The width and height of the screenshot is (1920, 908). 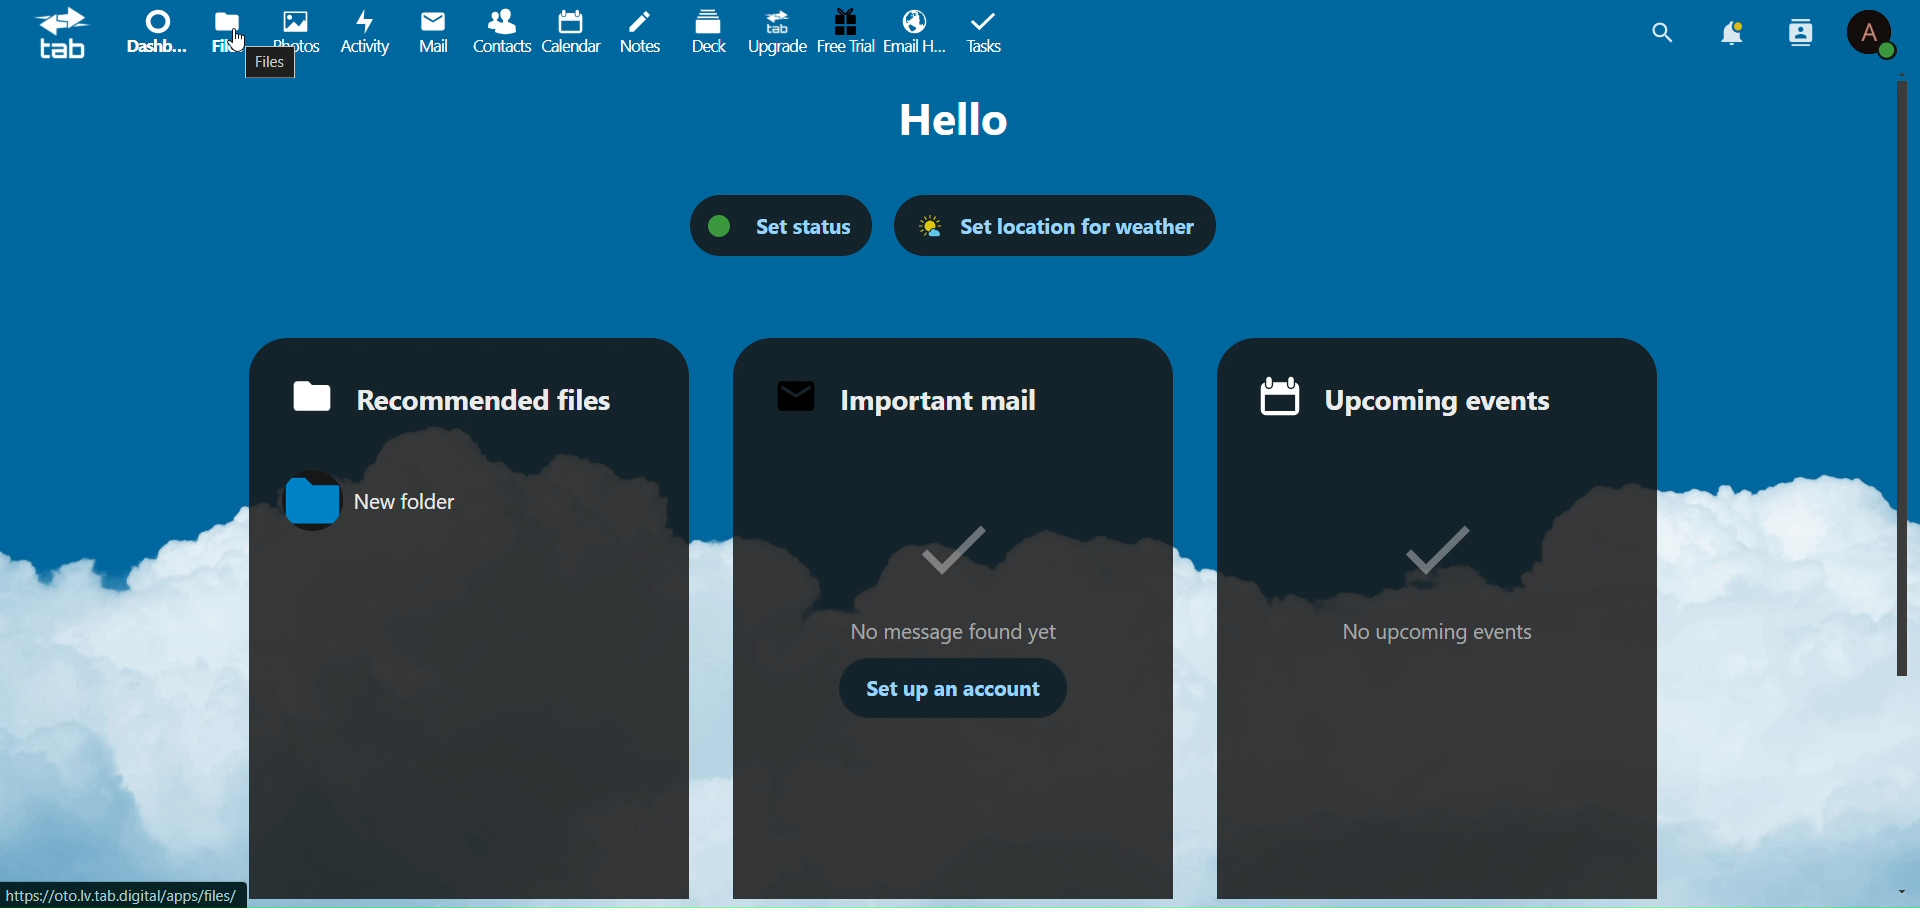 What do you see at coordinates (1900, 75) in the screenshot?
I see `Up` at bounding box center [1900, 75].